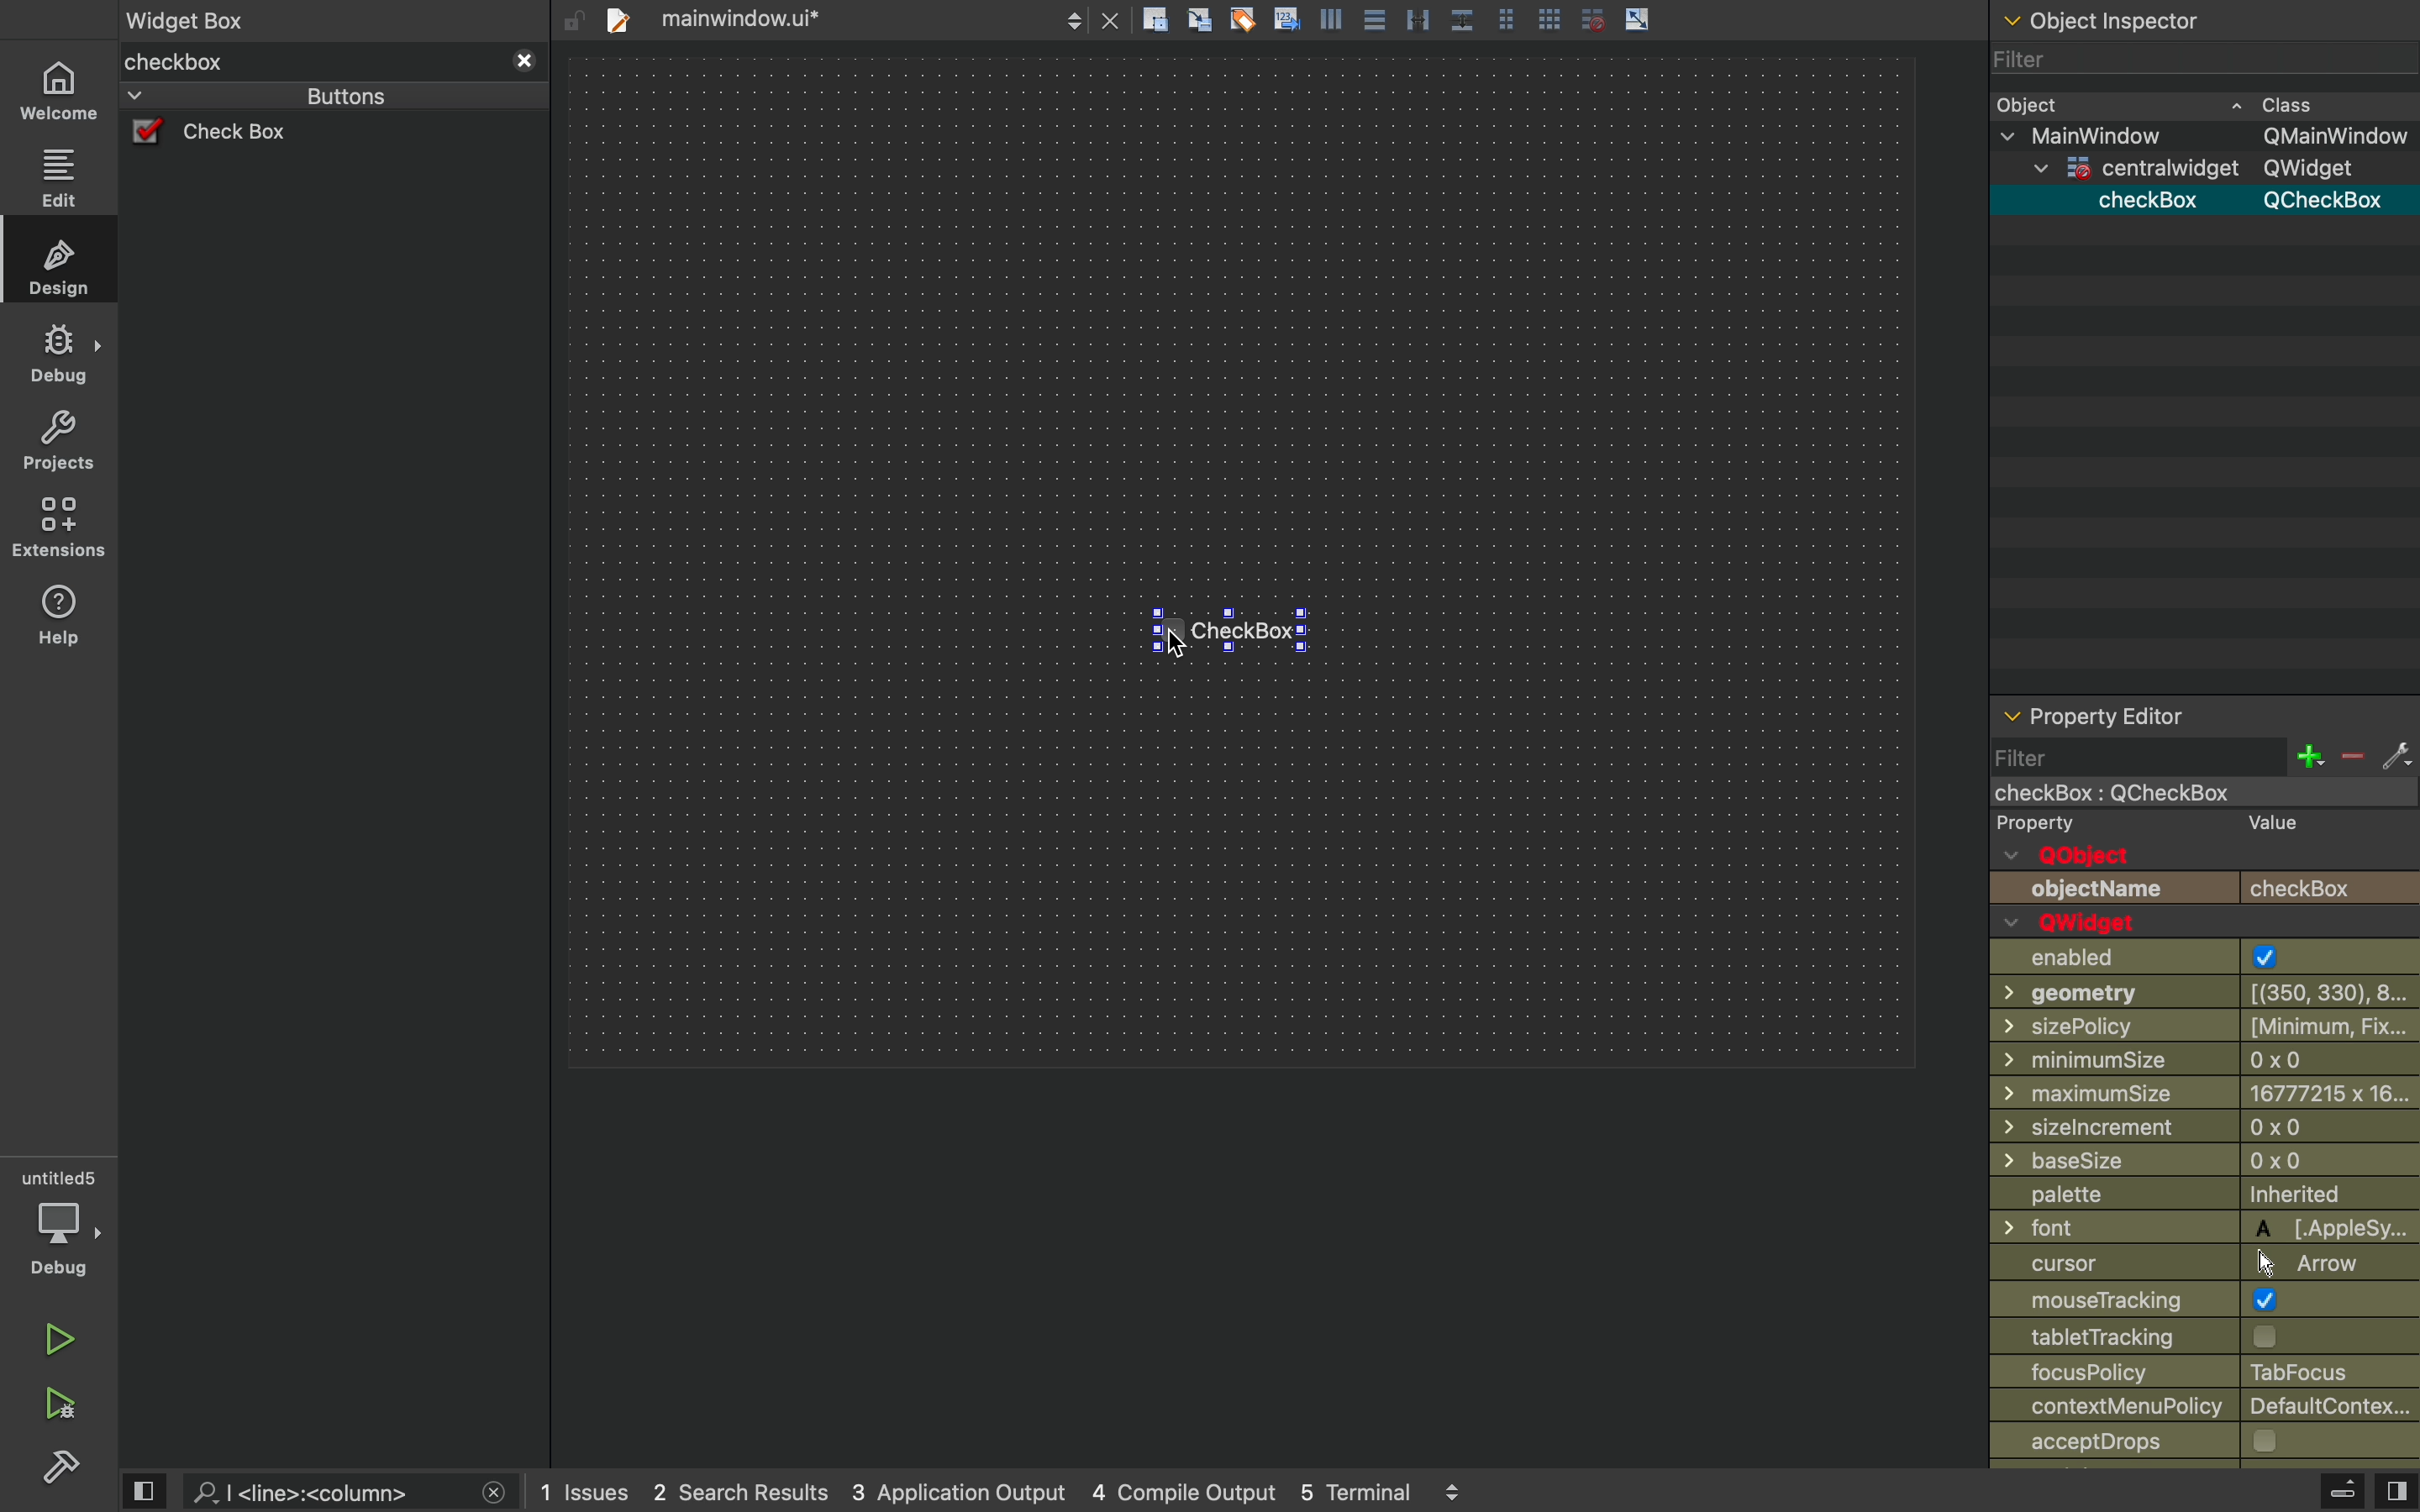 This screenshot has width=2420, height=1512. What do you see at coordinates (1241, 562) in the screenshot?
I see `design area` at bounding box center [1241, 562].